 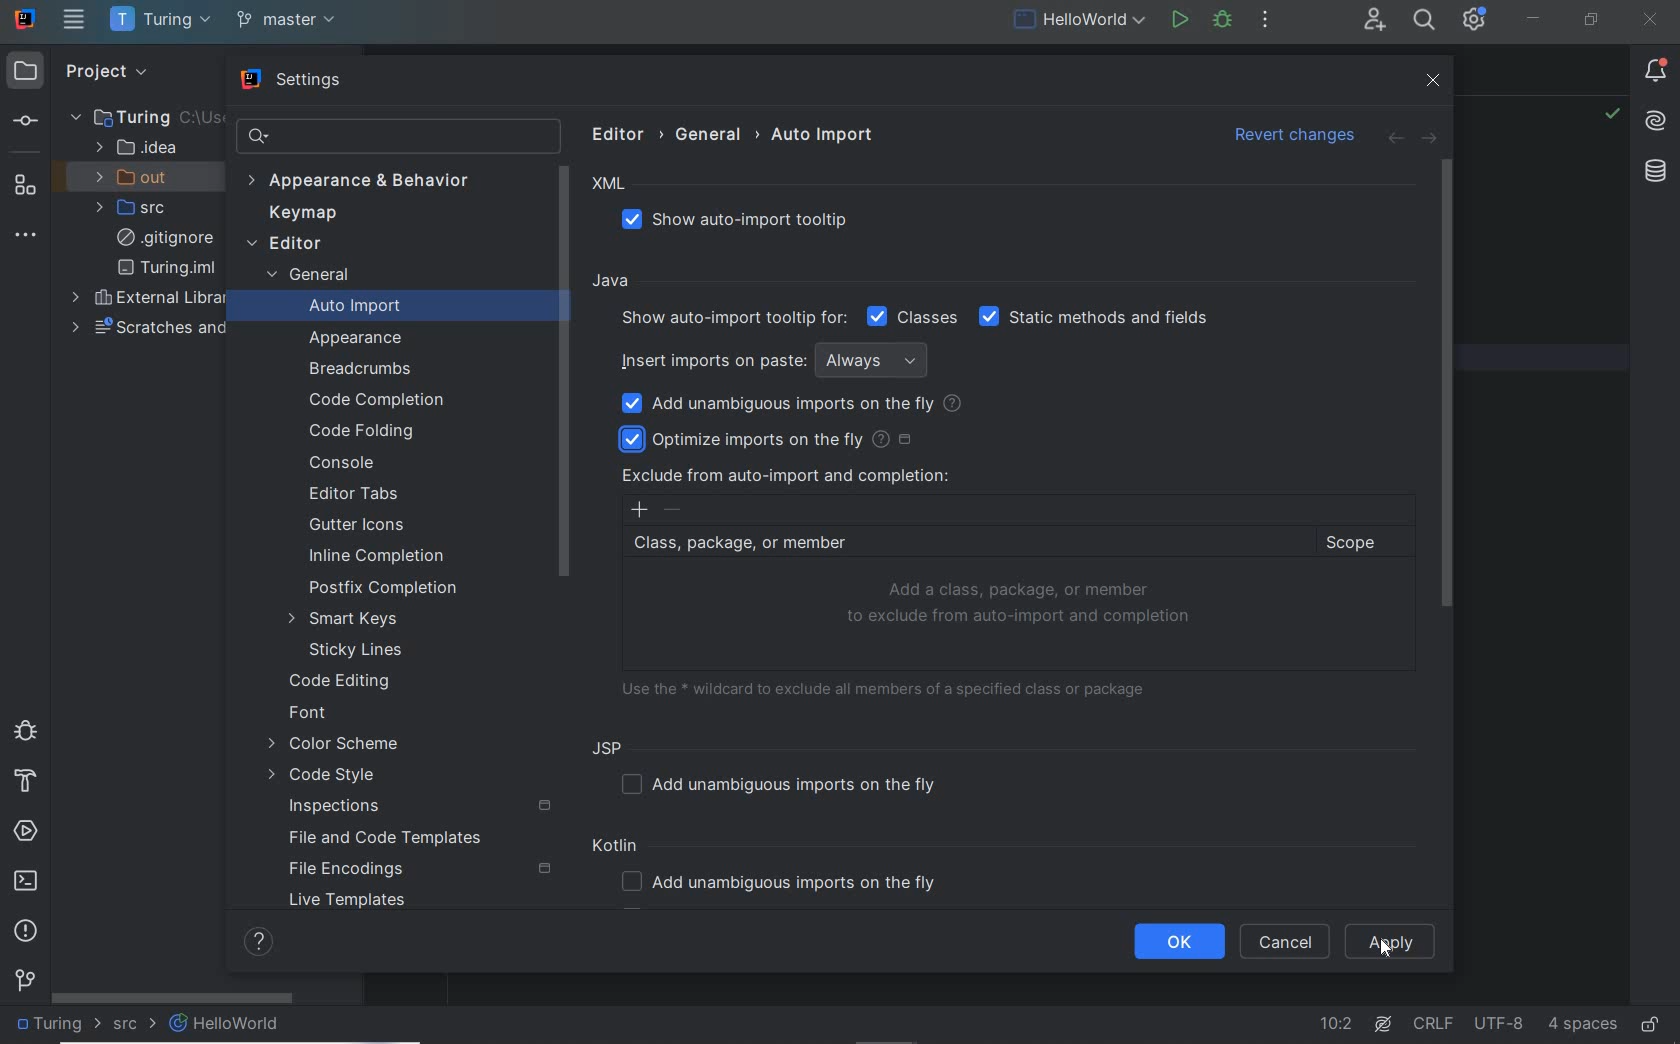 I want to click on KOTLIN, so click(x=619, y=848).